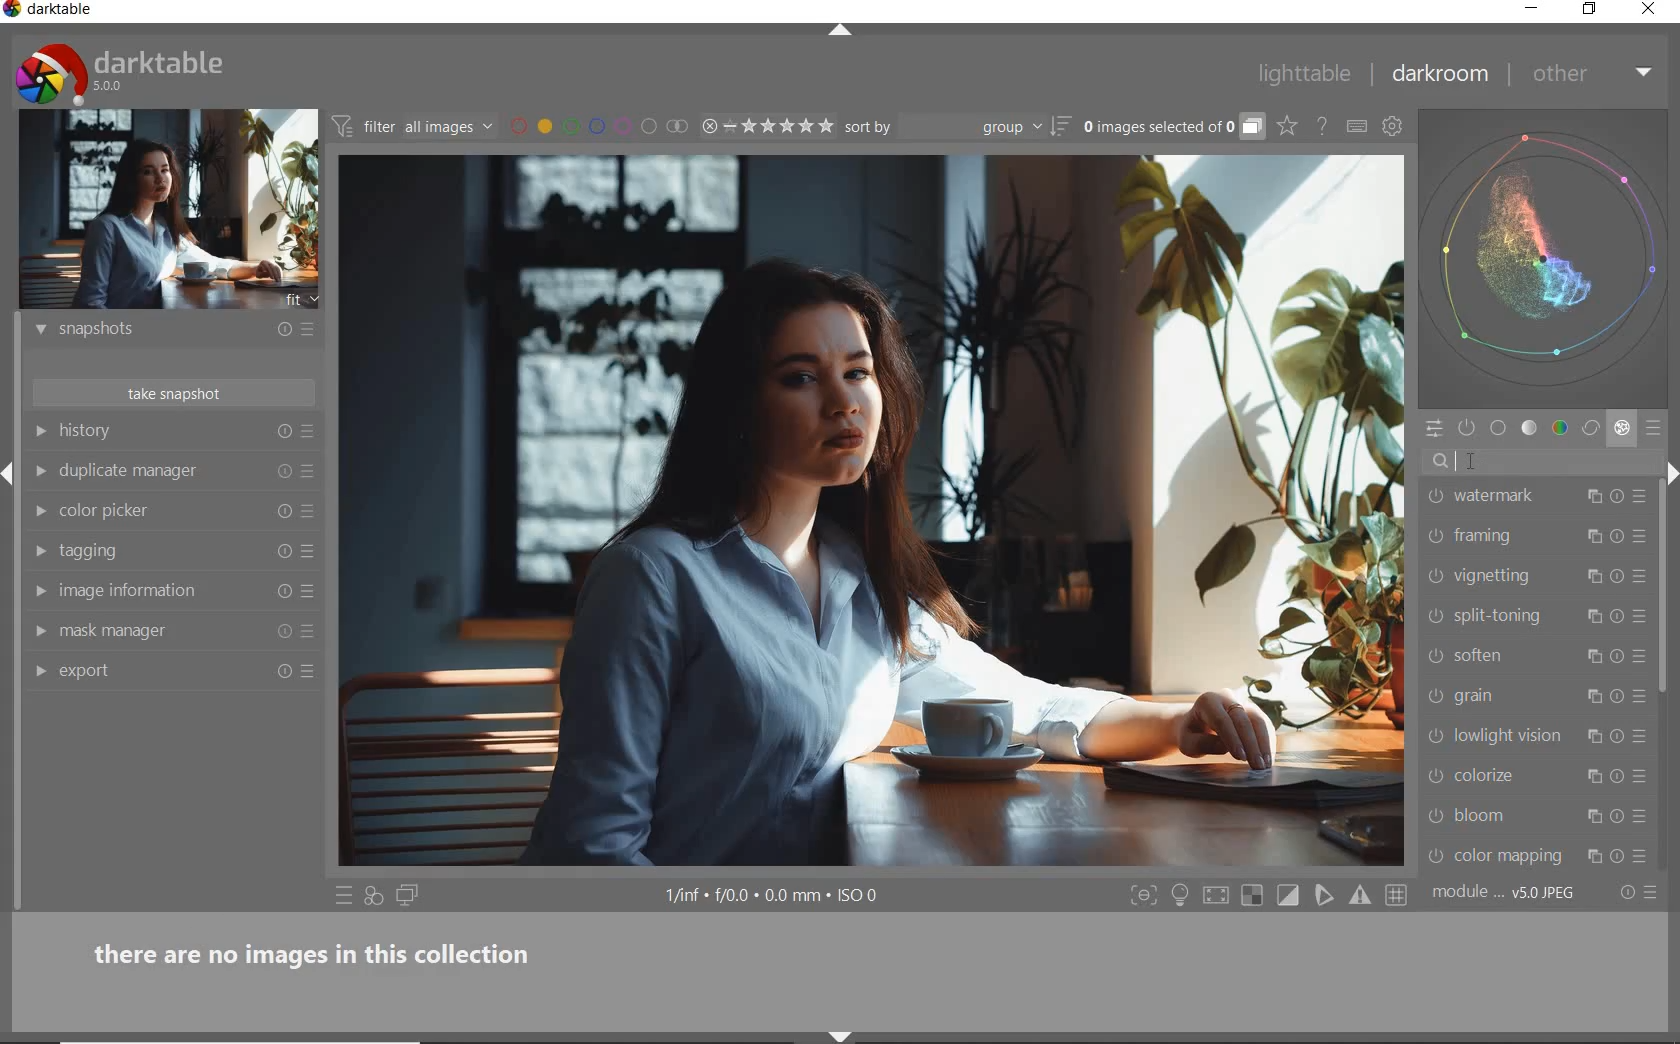 This screenshot has height=1044, width=1680. I want to click on lowlight vision, so click(1512, 734).